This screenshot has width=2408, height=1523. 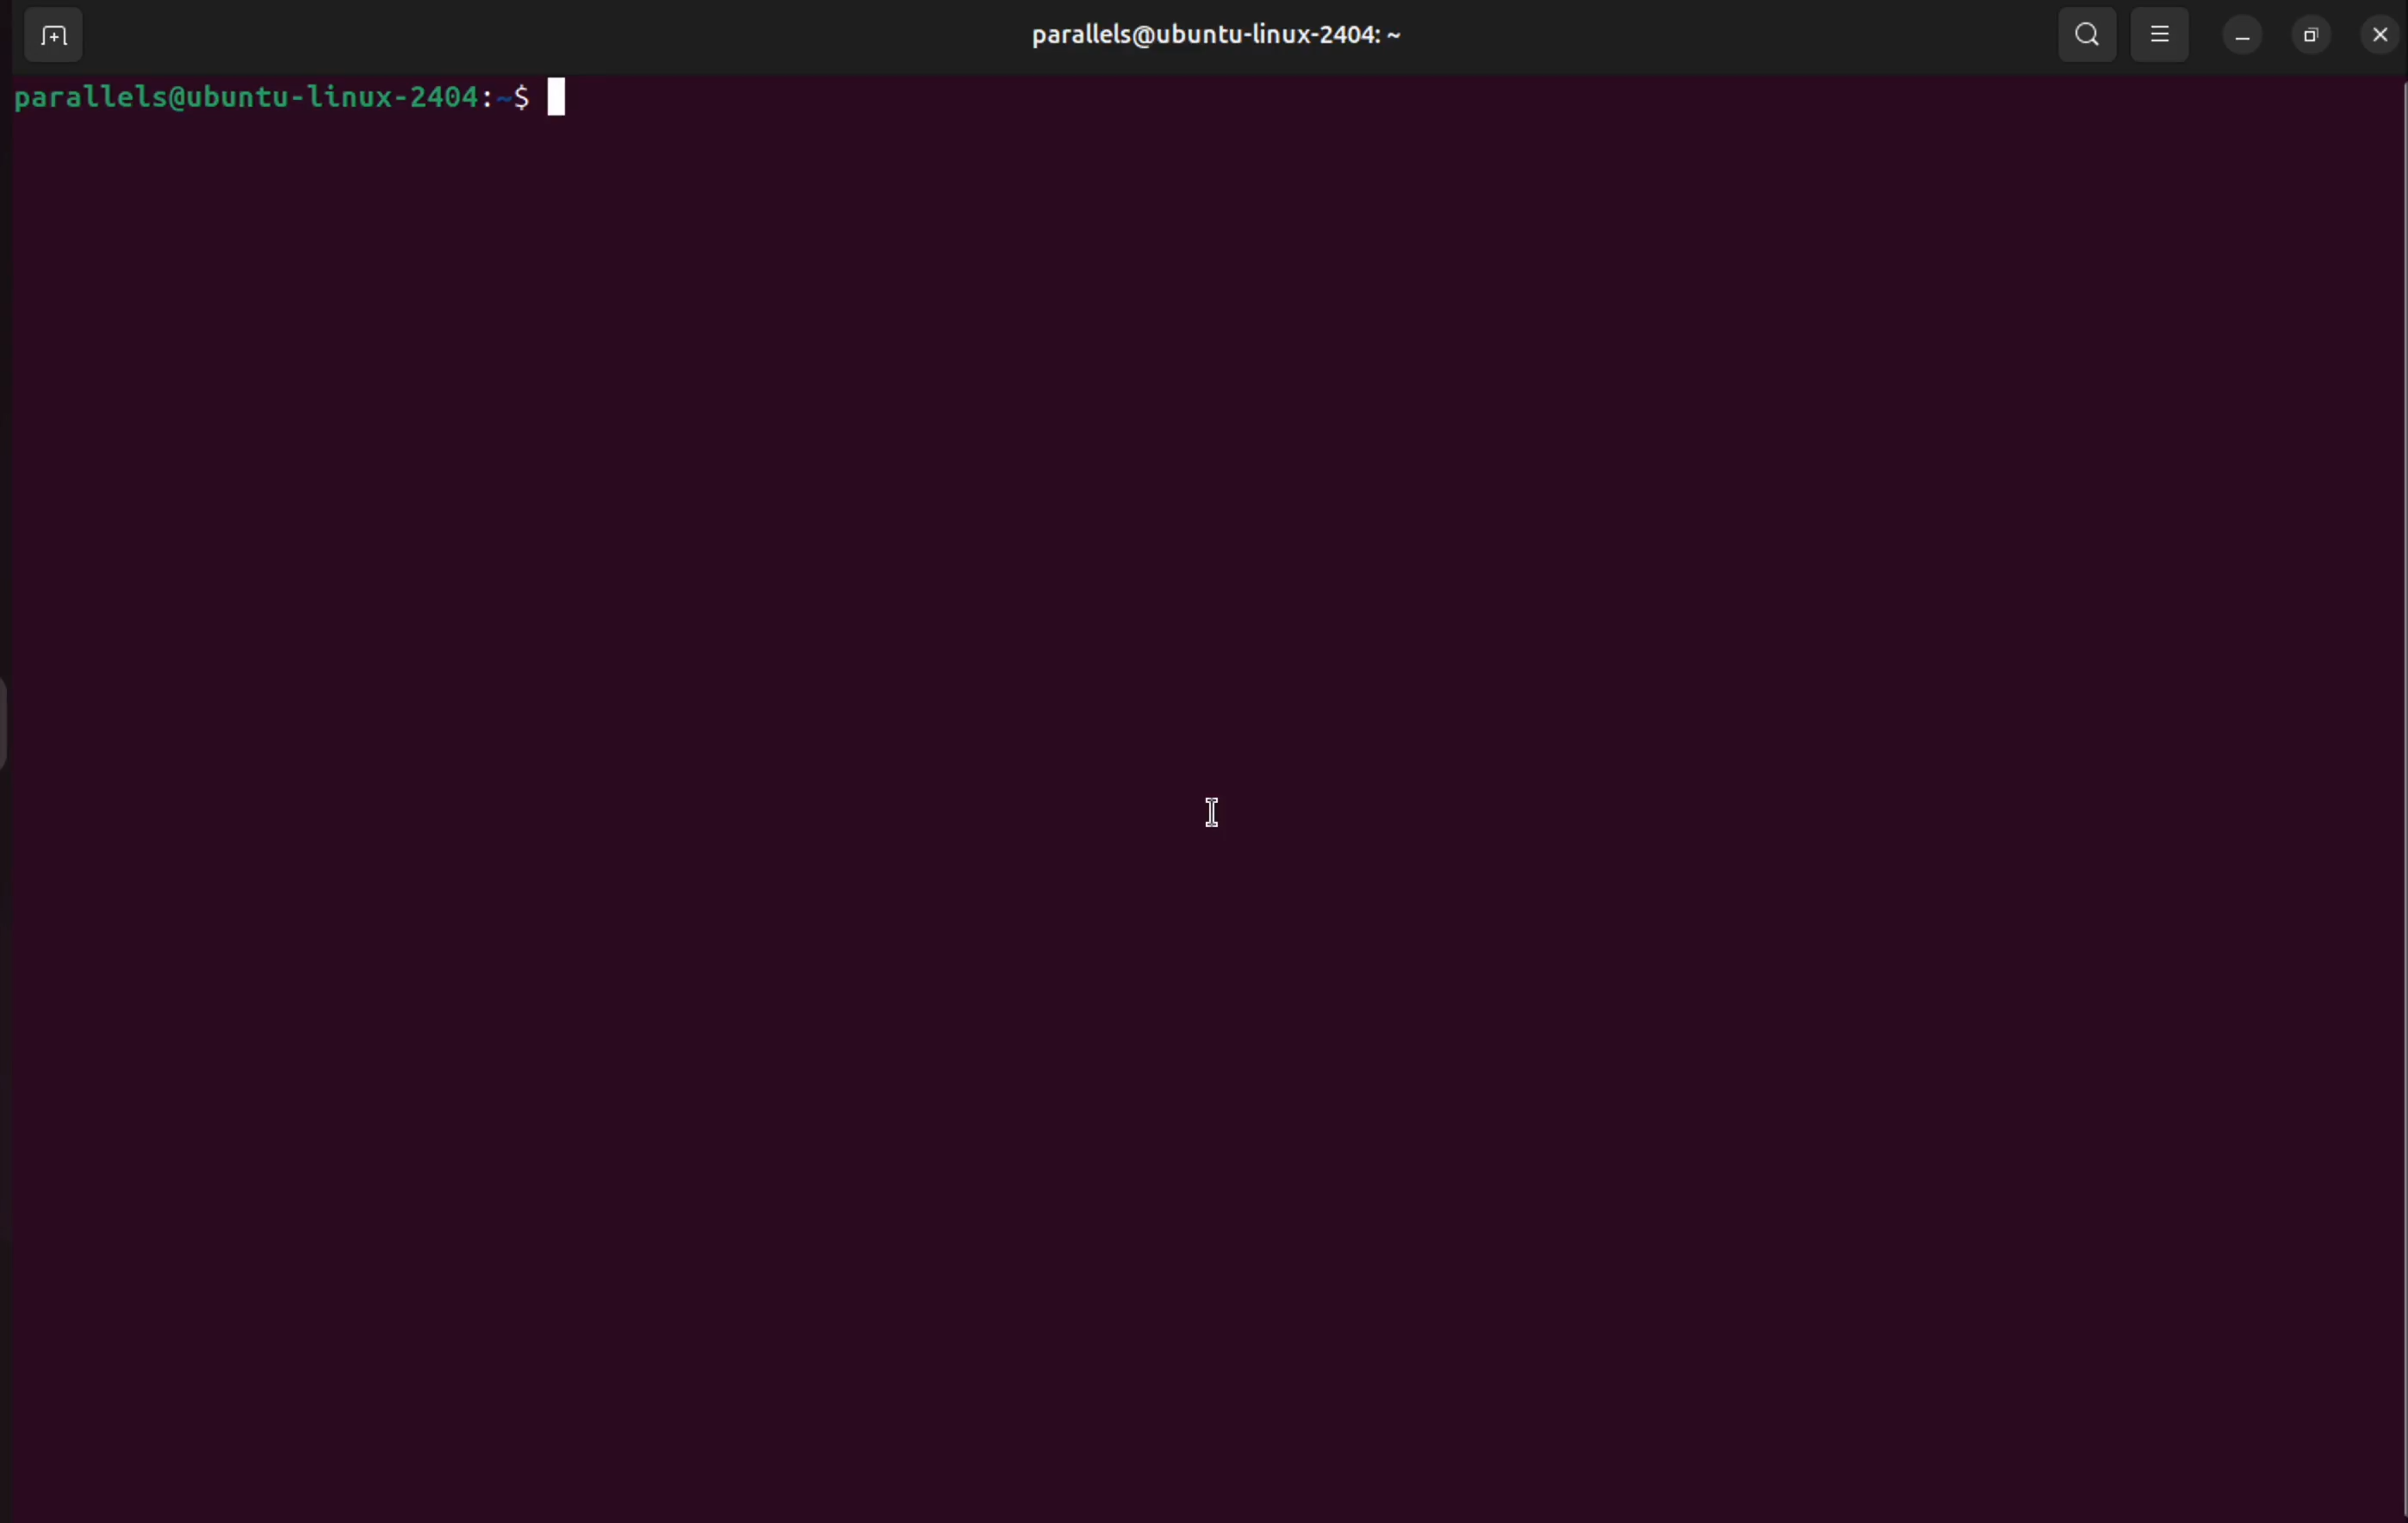 What do you see at coordinates (2309, 30) in the screenshot?
I see `resize` at bounding box center [2309, 30].